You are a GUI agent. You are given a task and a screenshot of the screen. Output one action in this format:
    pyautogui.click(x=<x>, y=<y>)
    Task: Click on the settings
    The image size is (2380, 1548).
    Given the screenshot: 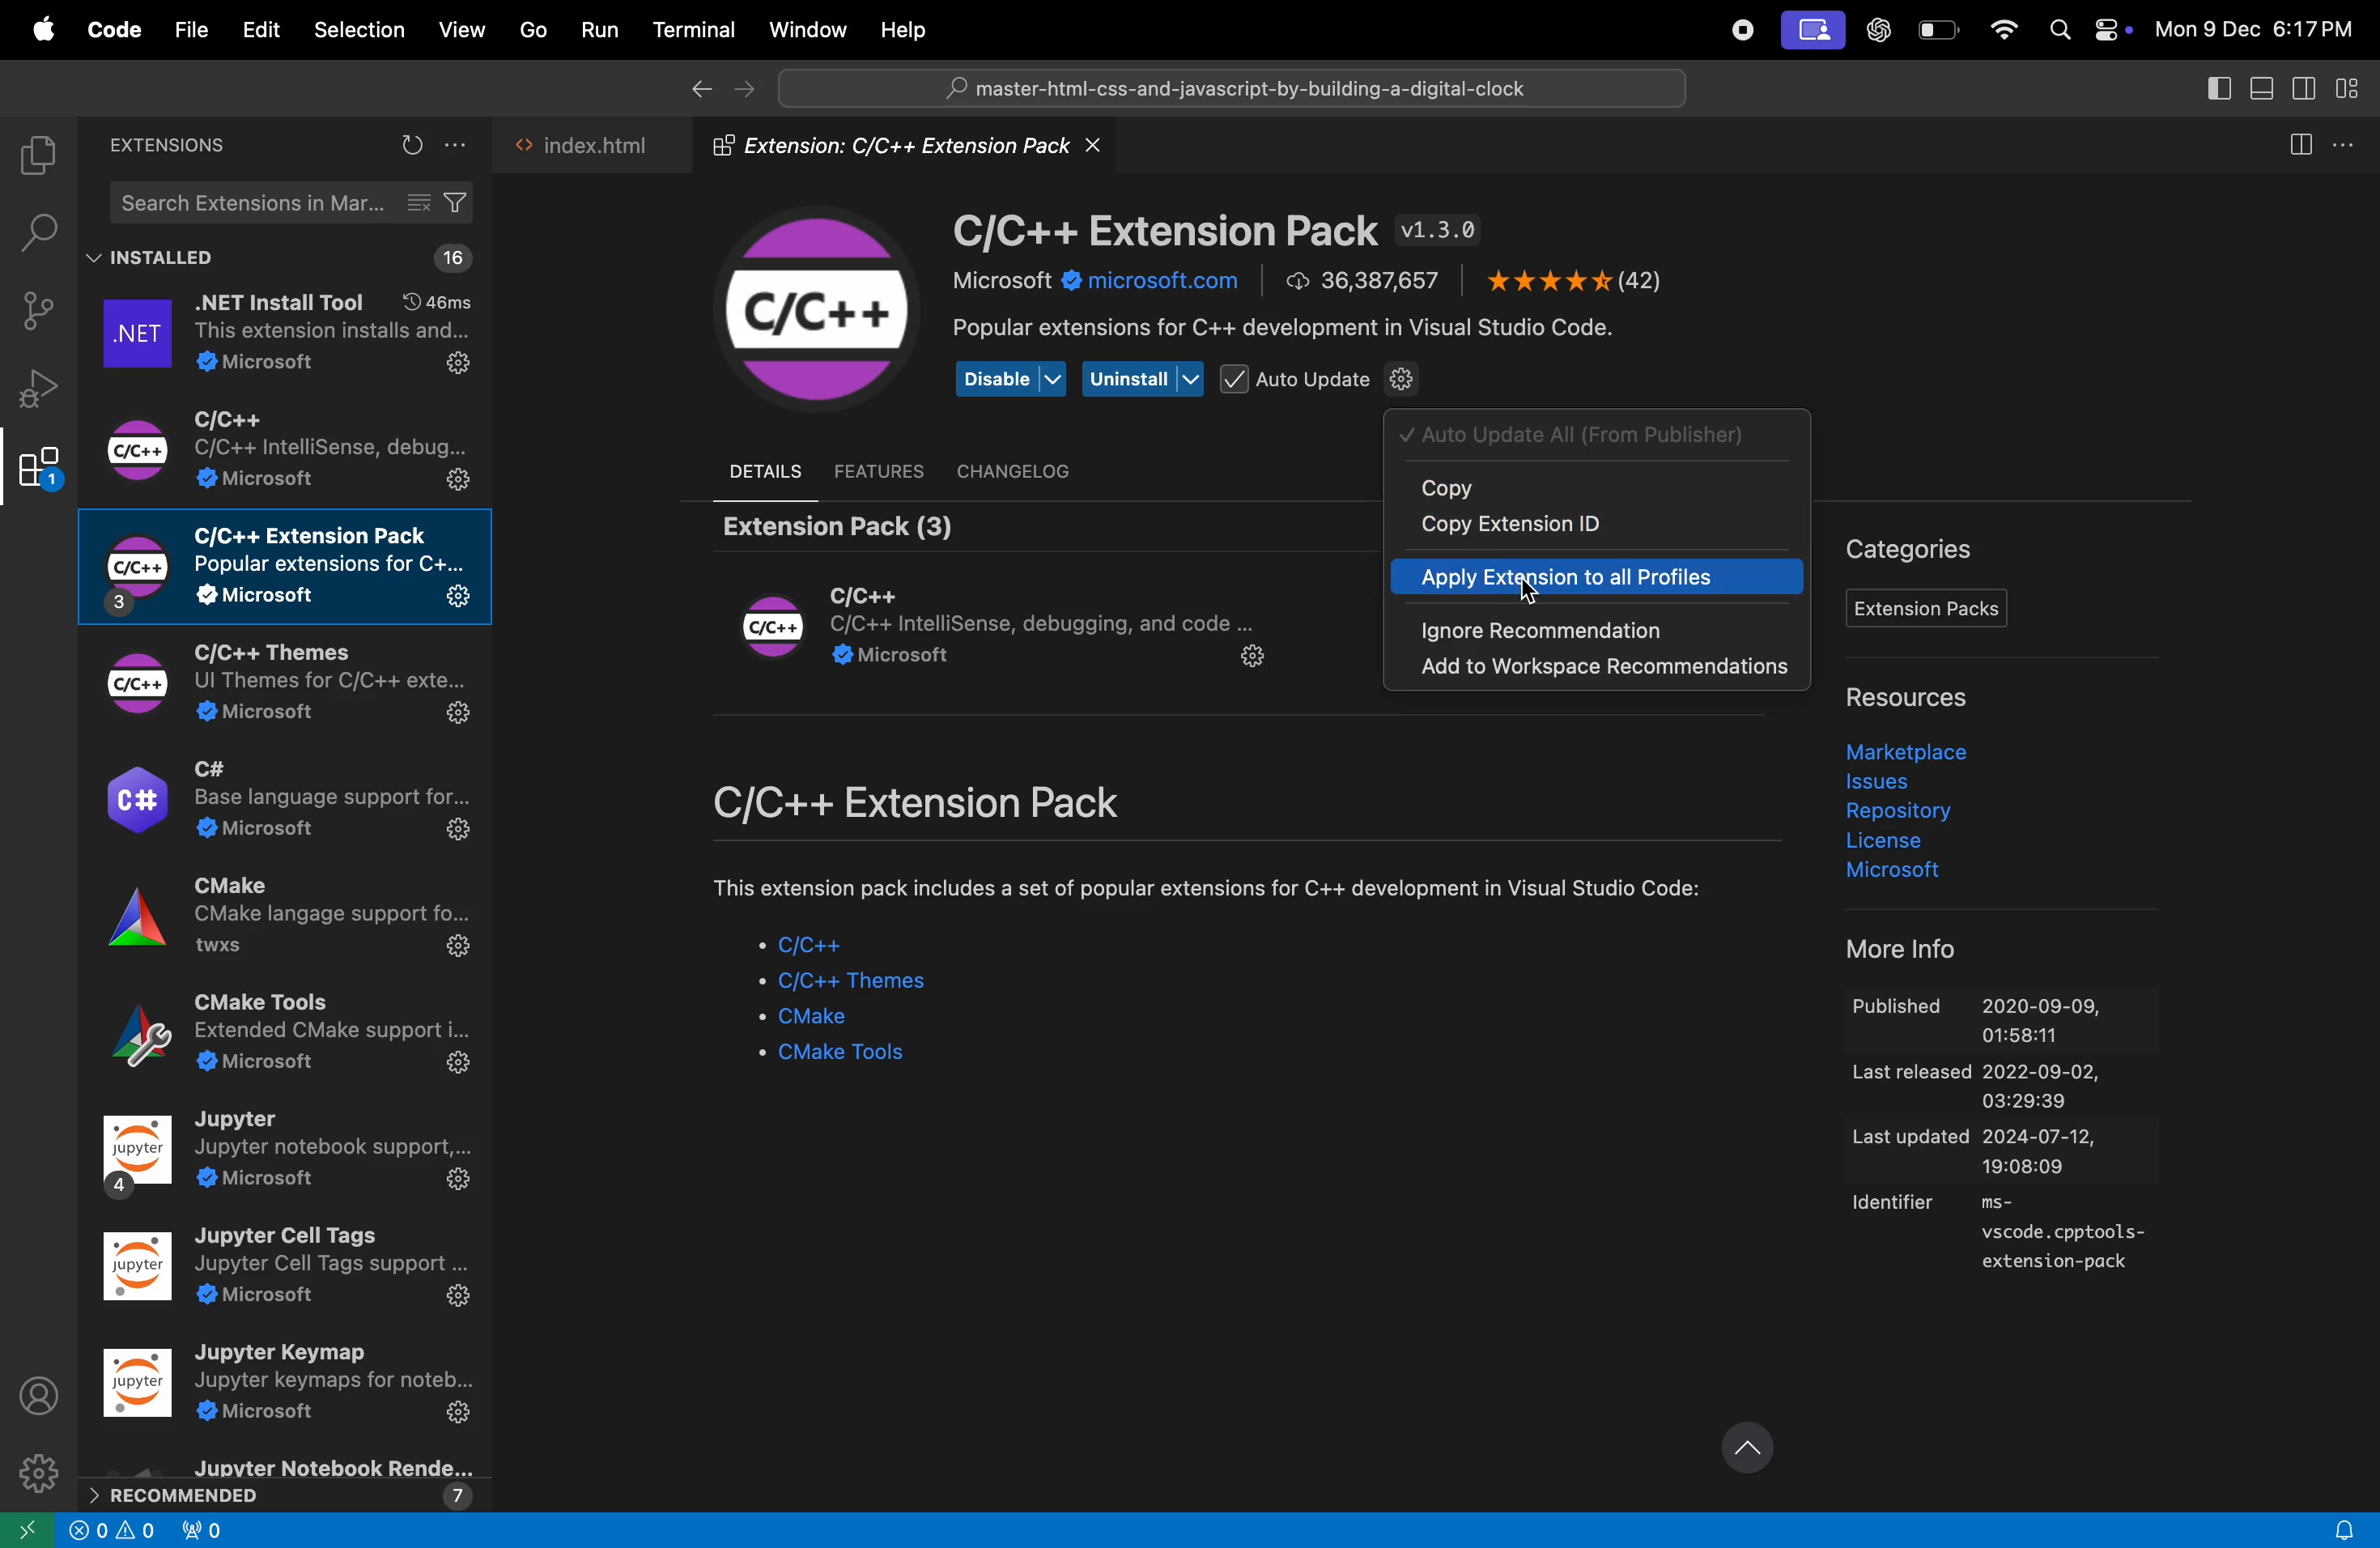 What is the action you would take?
    pyautogui.click(x=36, y=1468)
    